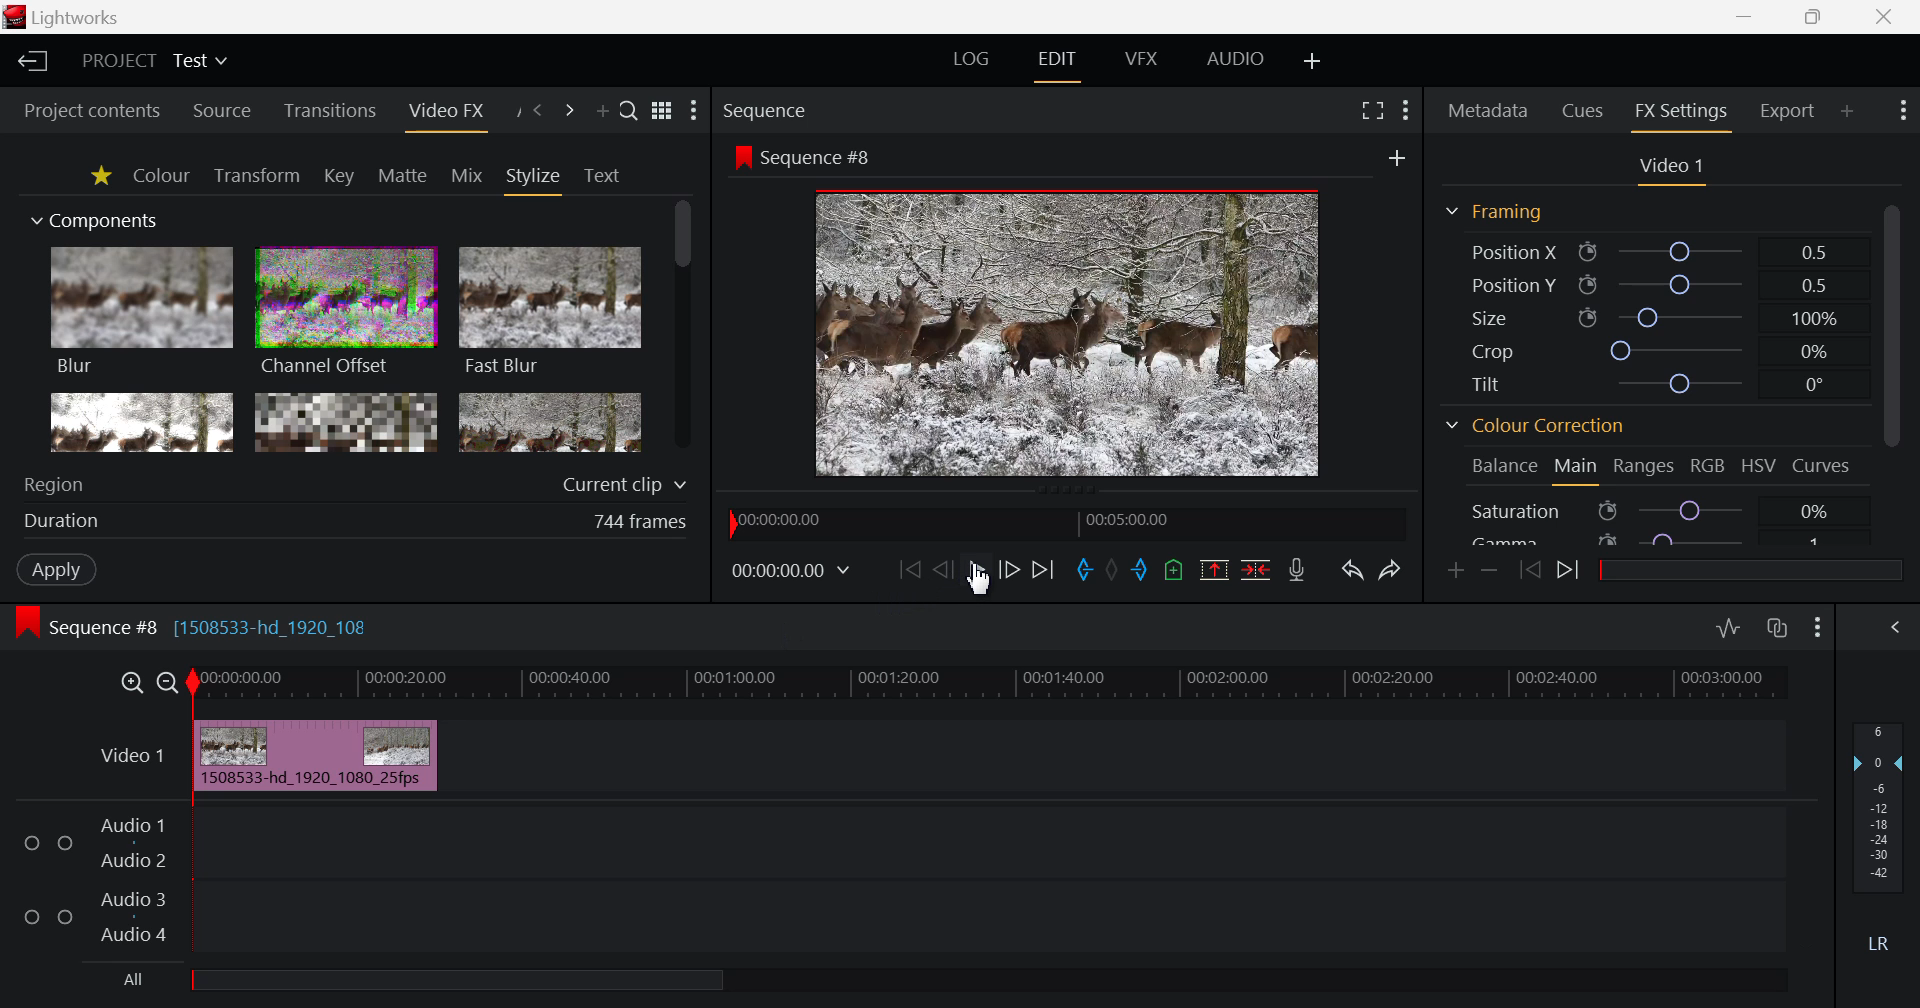  What do you see at coordinates (1892, 369) in the screenshot?
I see `Scroll Bar` at bounding box center [1892, 369].